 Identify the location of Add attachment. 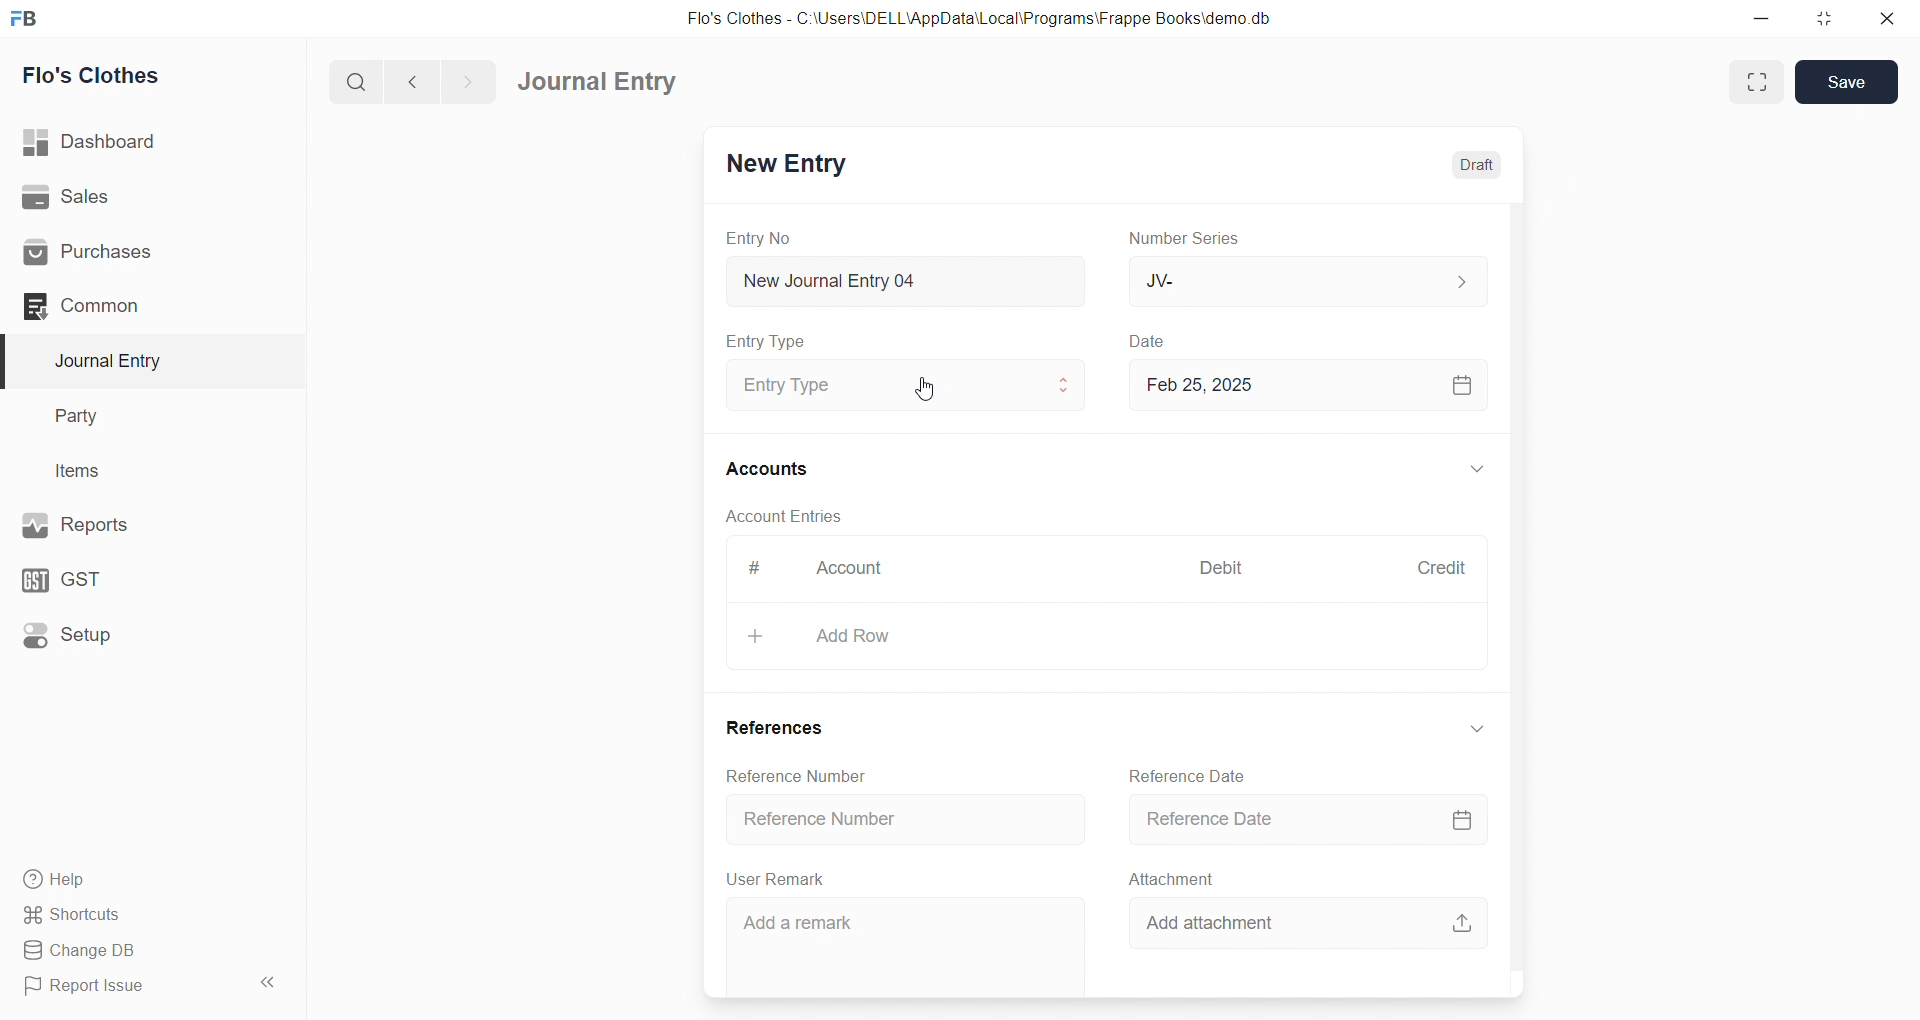
(1315, 919).